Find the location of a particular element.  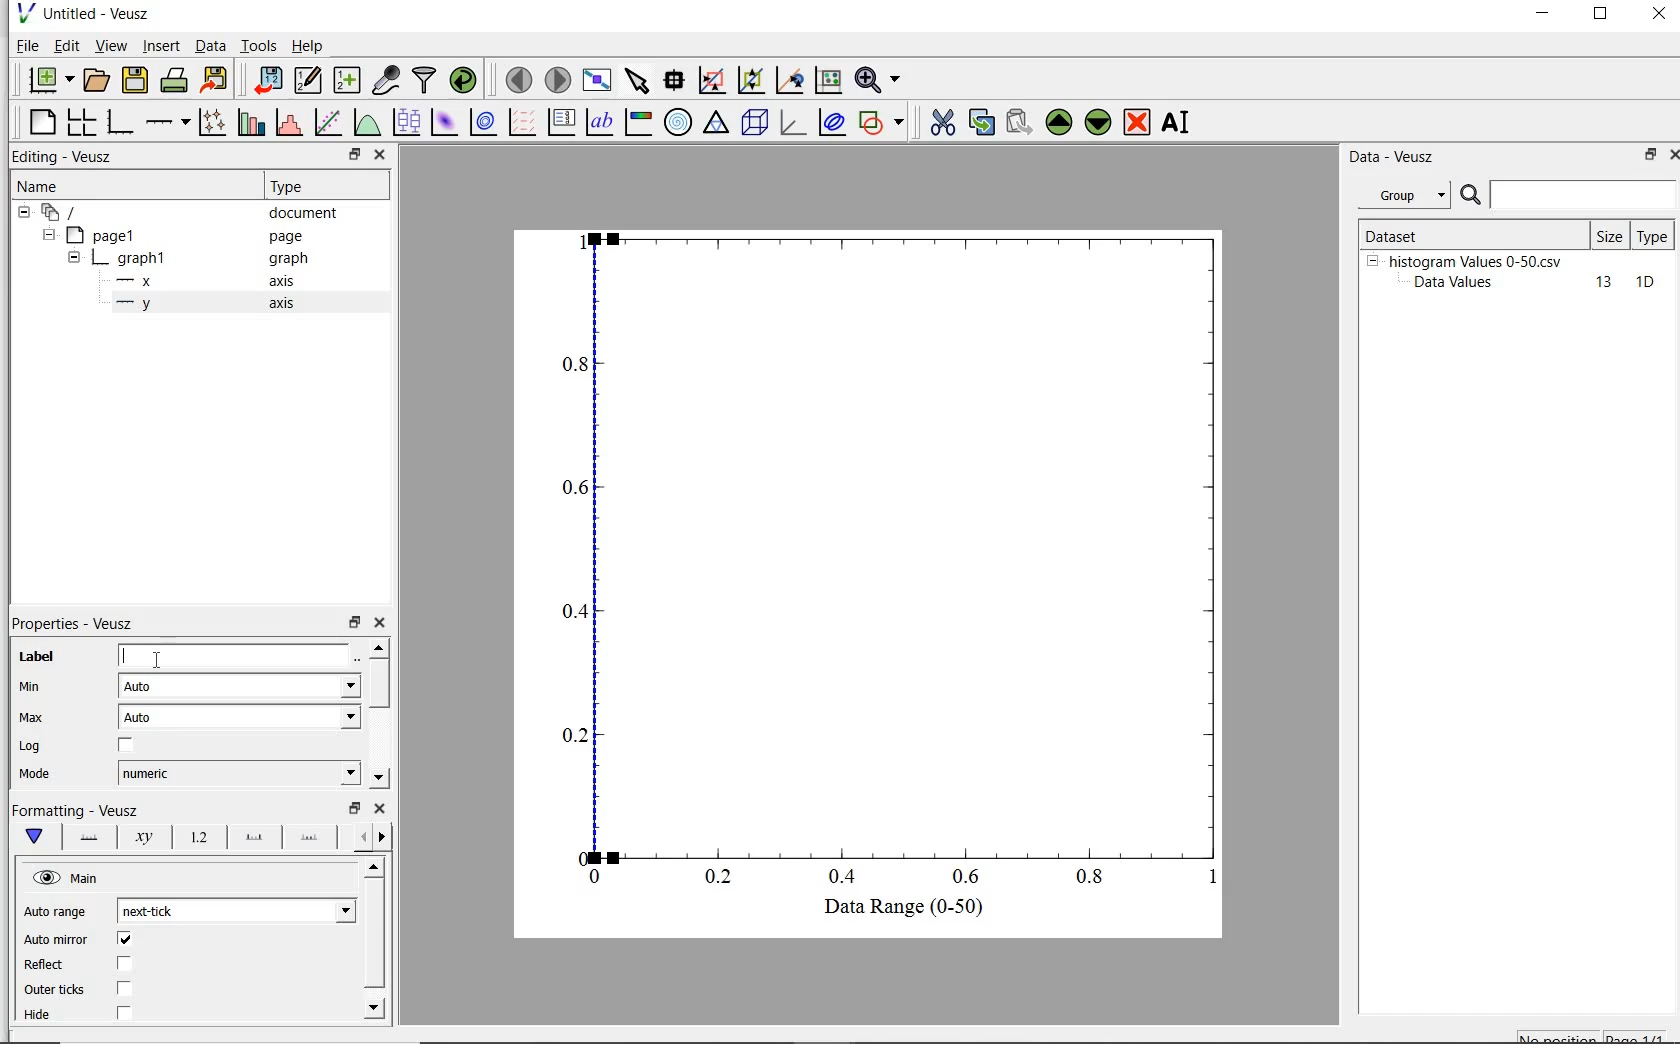

axis label is located at coordinates (145, 837).